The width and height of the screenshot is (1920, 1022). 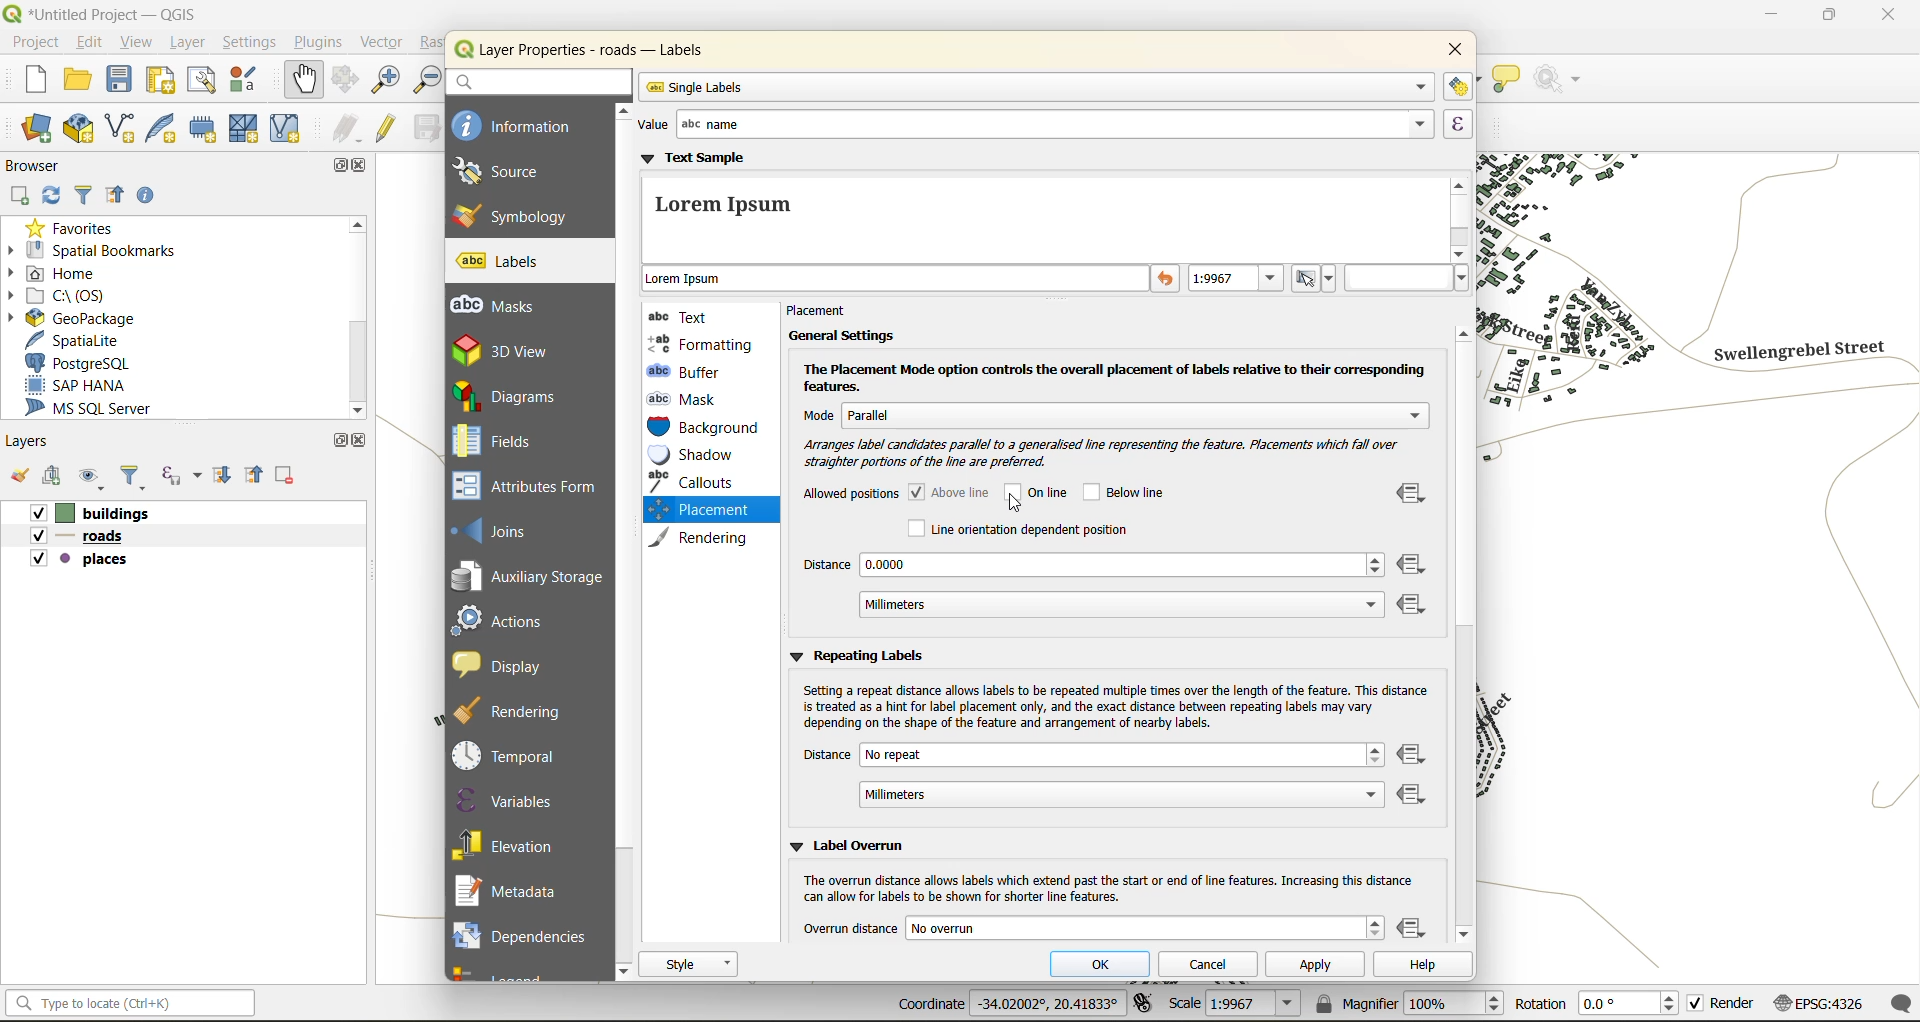 I want to click on line orientation dependent position, so click(x=1016, y=529).